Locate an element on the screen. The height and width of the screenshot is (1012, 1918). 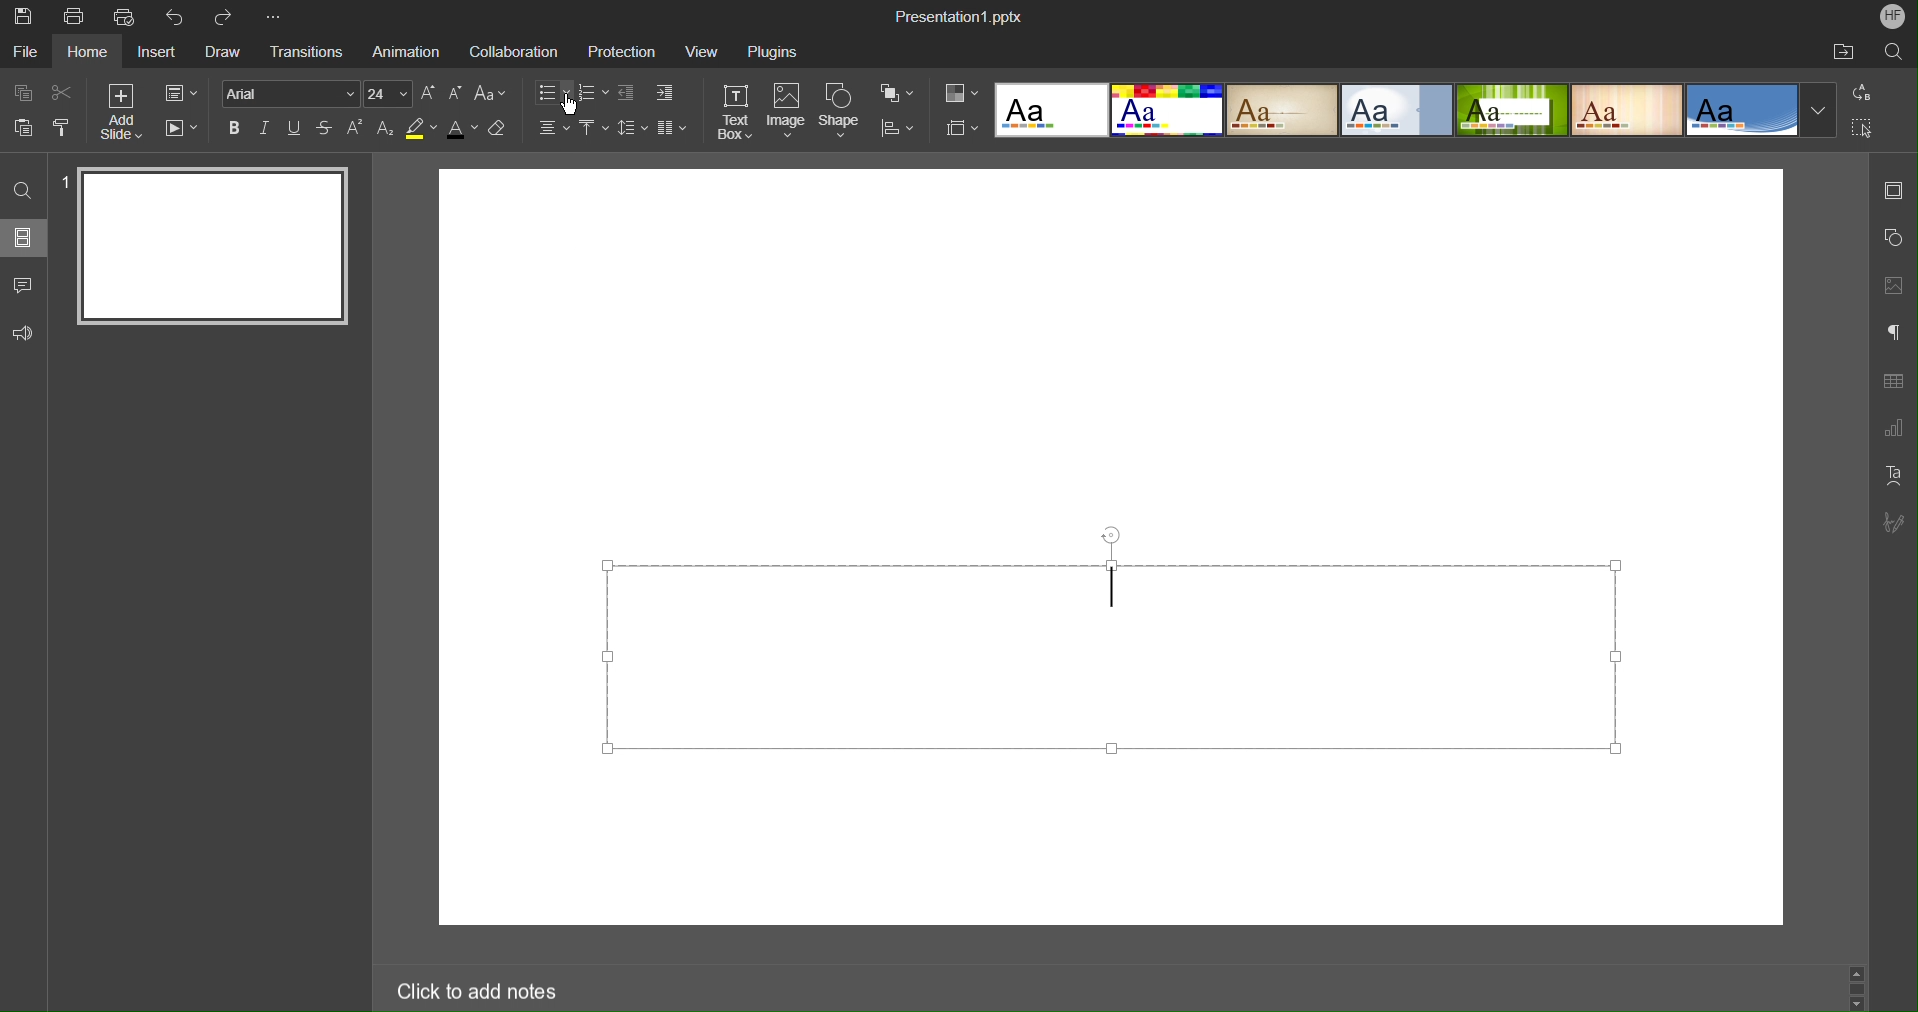
More templates is located at coordinates (1818, 111).